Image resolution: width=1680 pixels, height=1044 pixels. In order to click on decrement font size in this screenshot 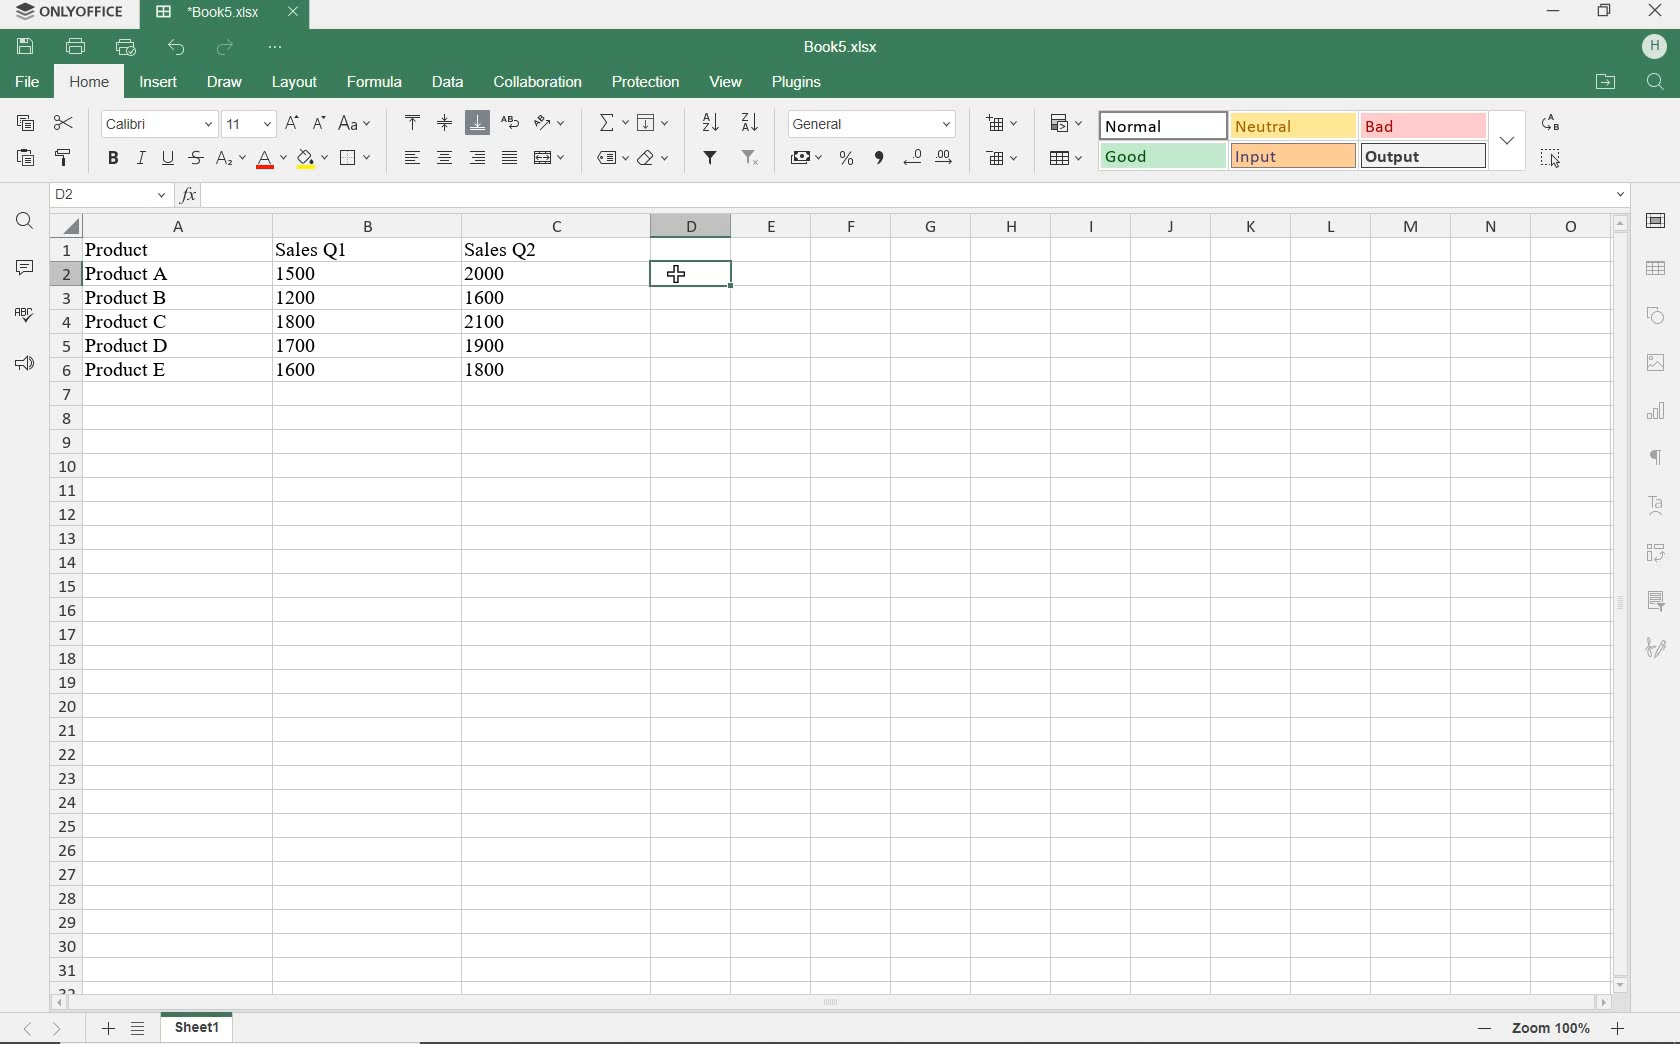, I will do `click(317, 123)`.